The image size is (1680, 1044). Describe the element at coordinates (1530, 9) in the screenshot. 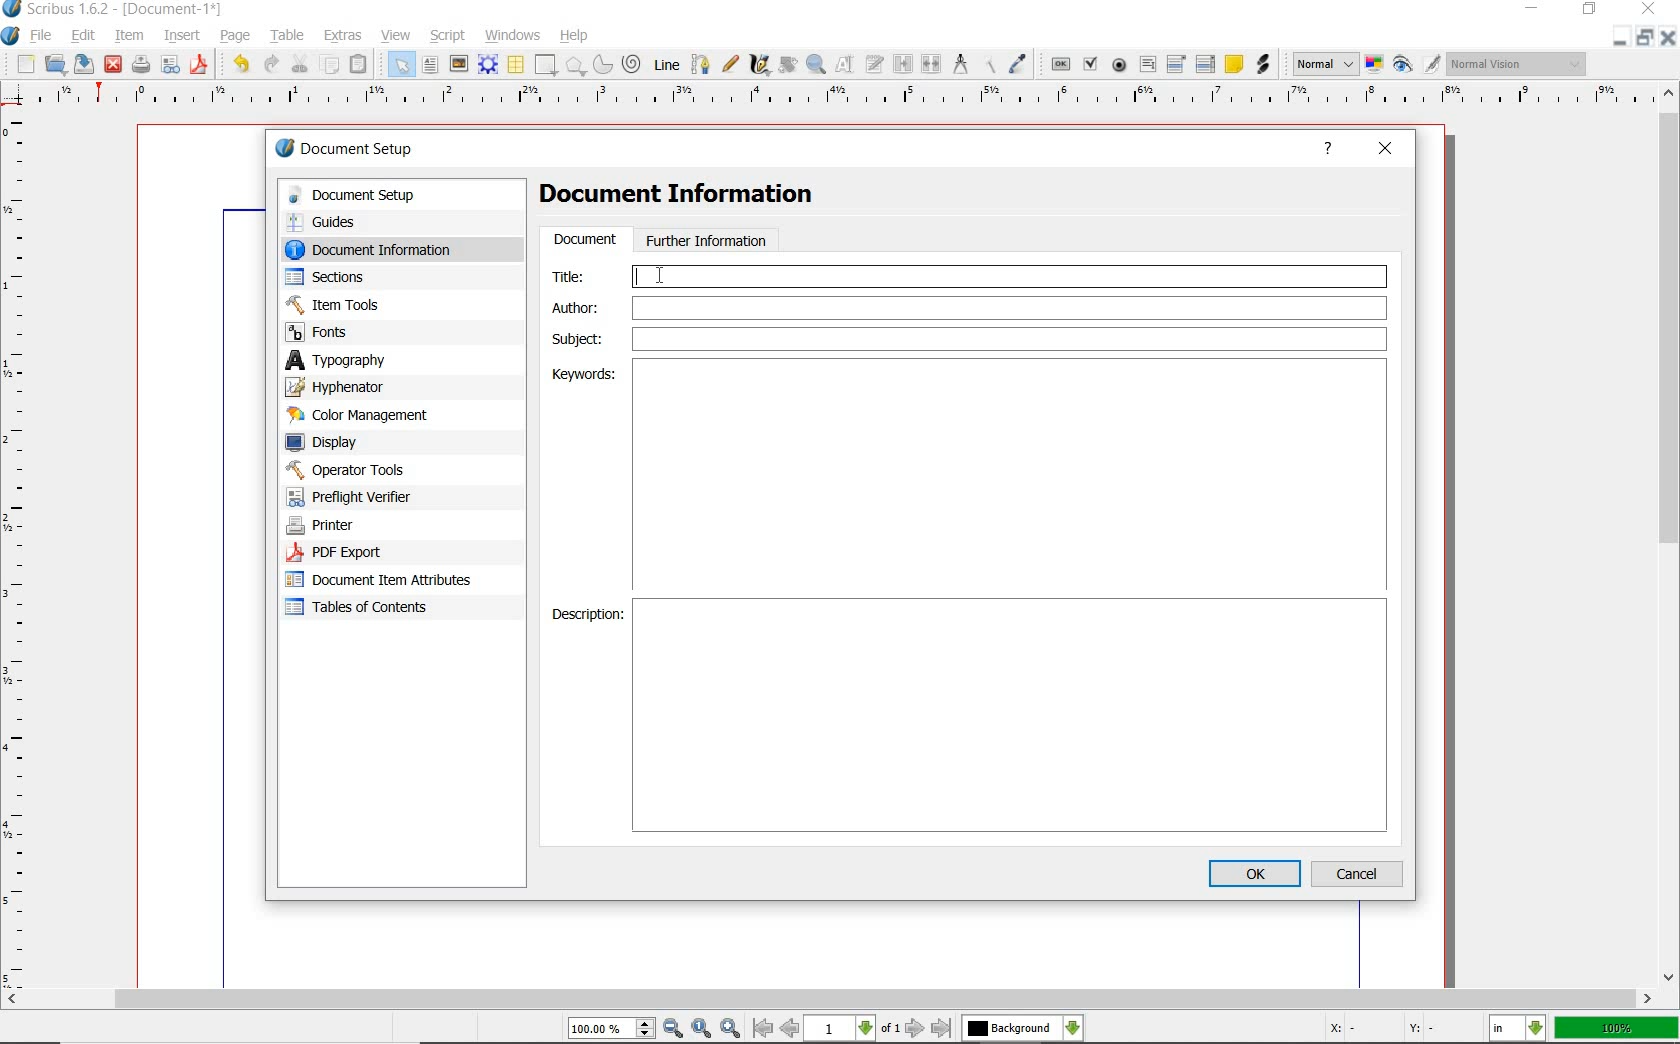

I see `minimize` at that location.